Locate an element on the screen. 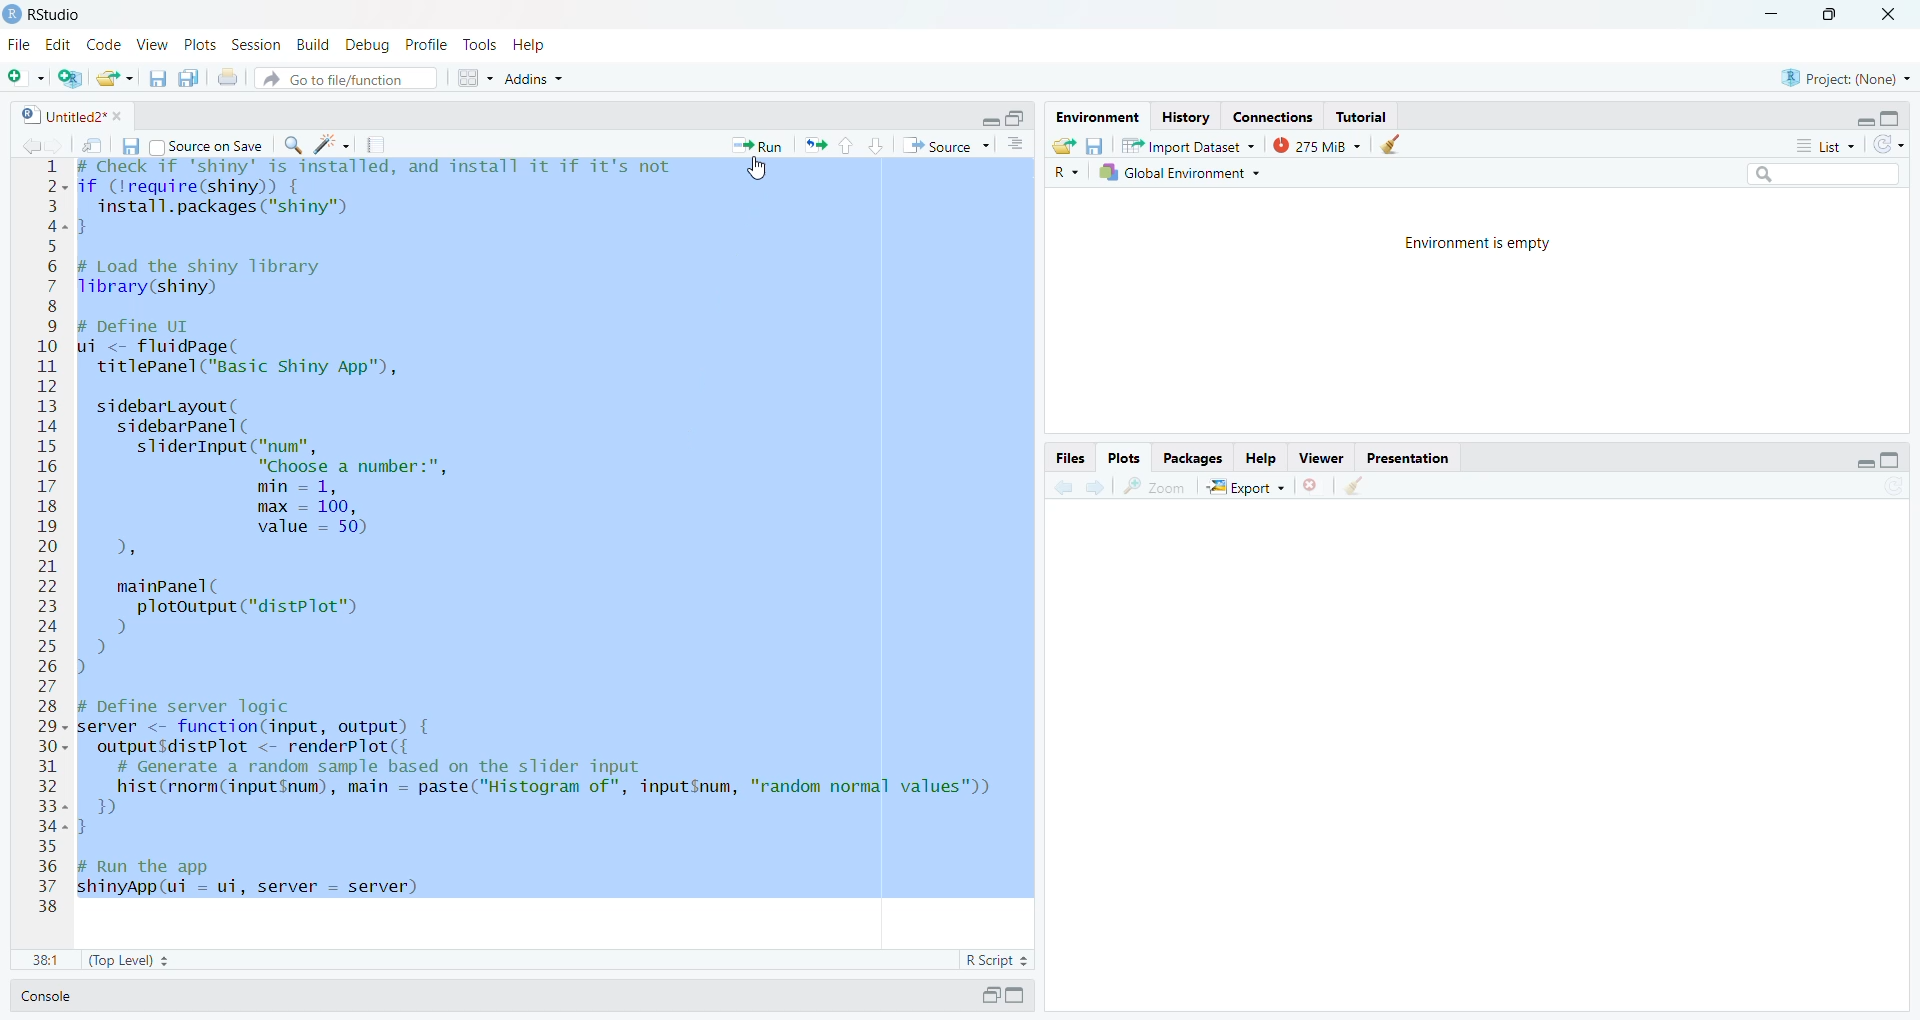  refresh is located at coordinates (1889, 143).